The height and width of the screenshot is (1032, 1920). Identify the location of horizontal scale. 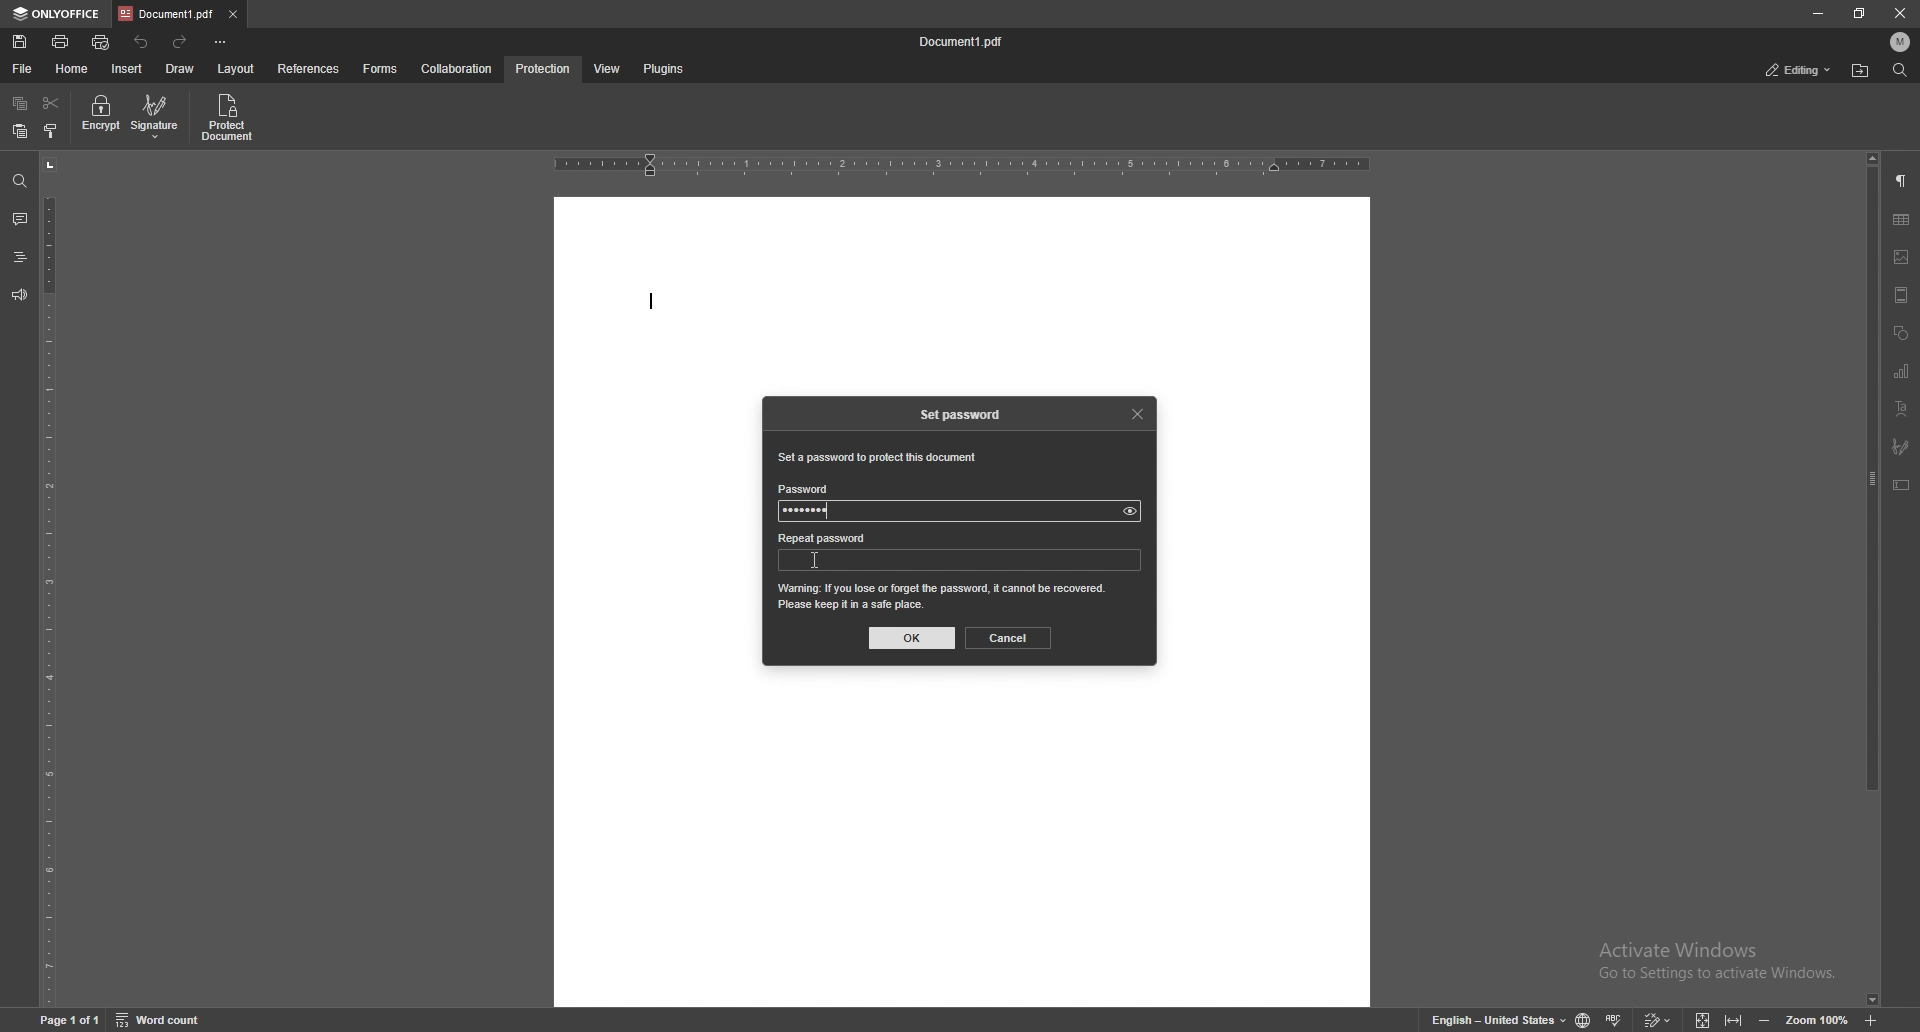
(961, 164).